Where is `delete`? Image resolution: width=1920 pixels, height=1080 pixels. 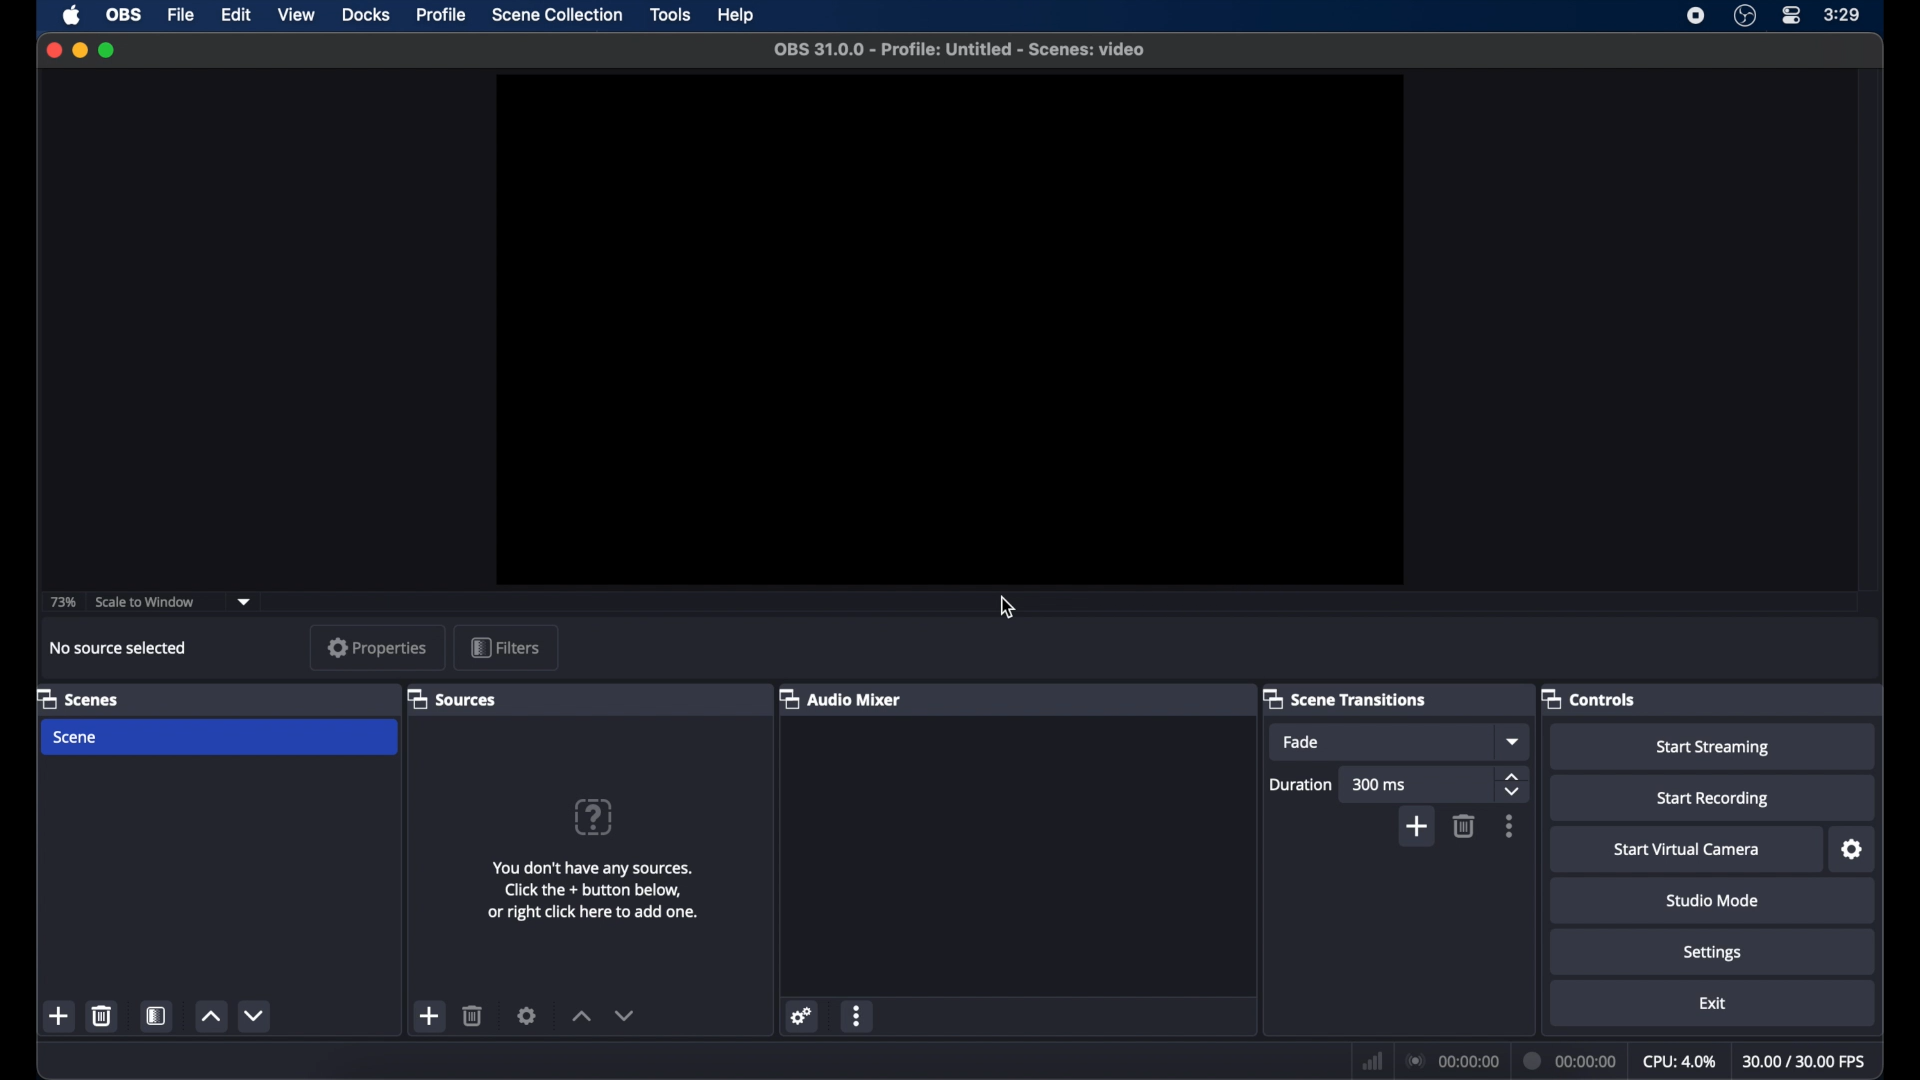 delete is located at coordinates (102, 1015).